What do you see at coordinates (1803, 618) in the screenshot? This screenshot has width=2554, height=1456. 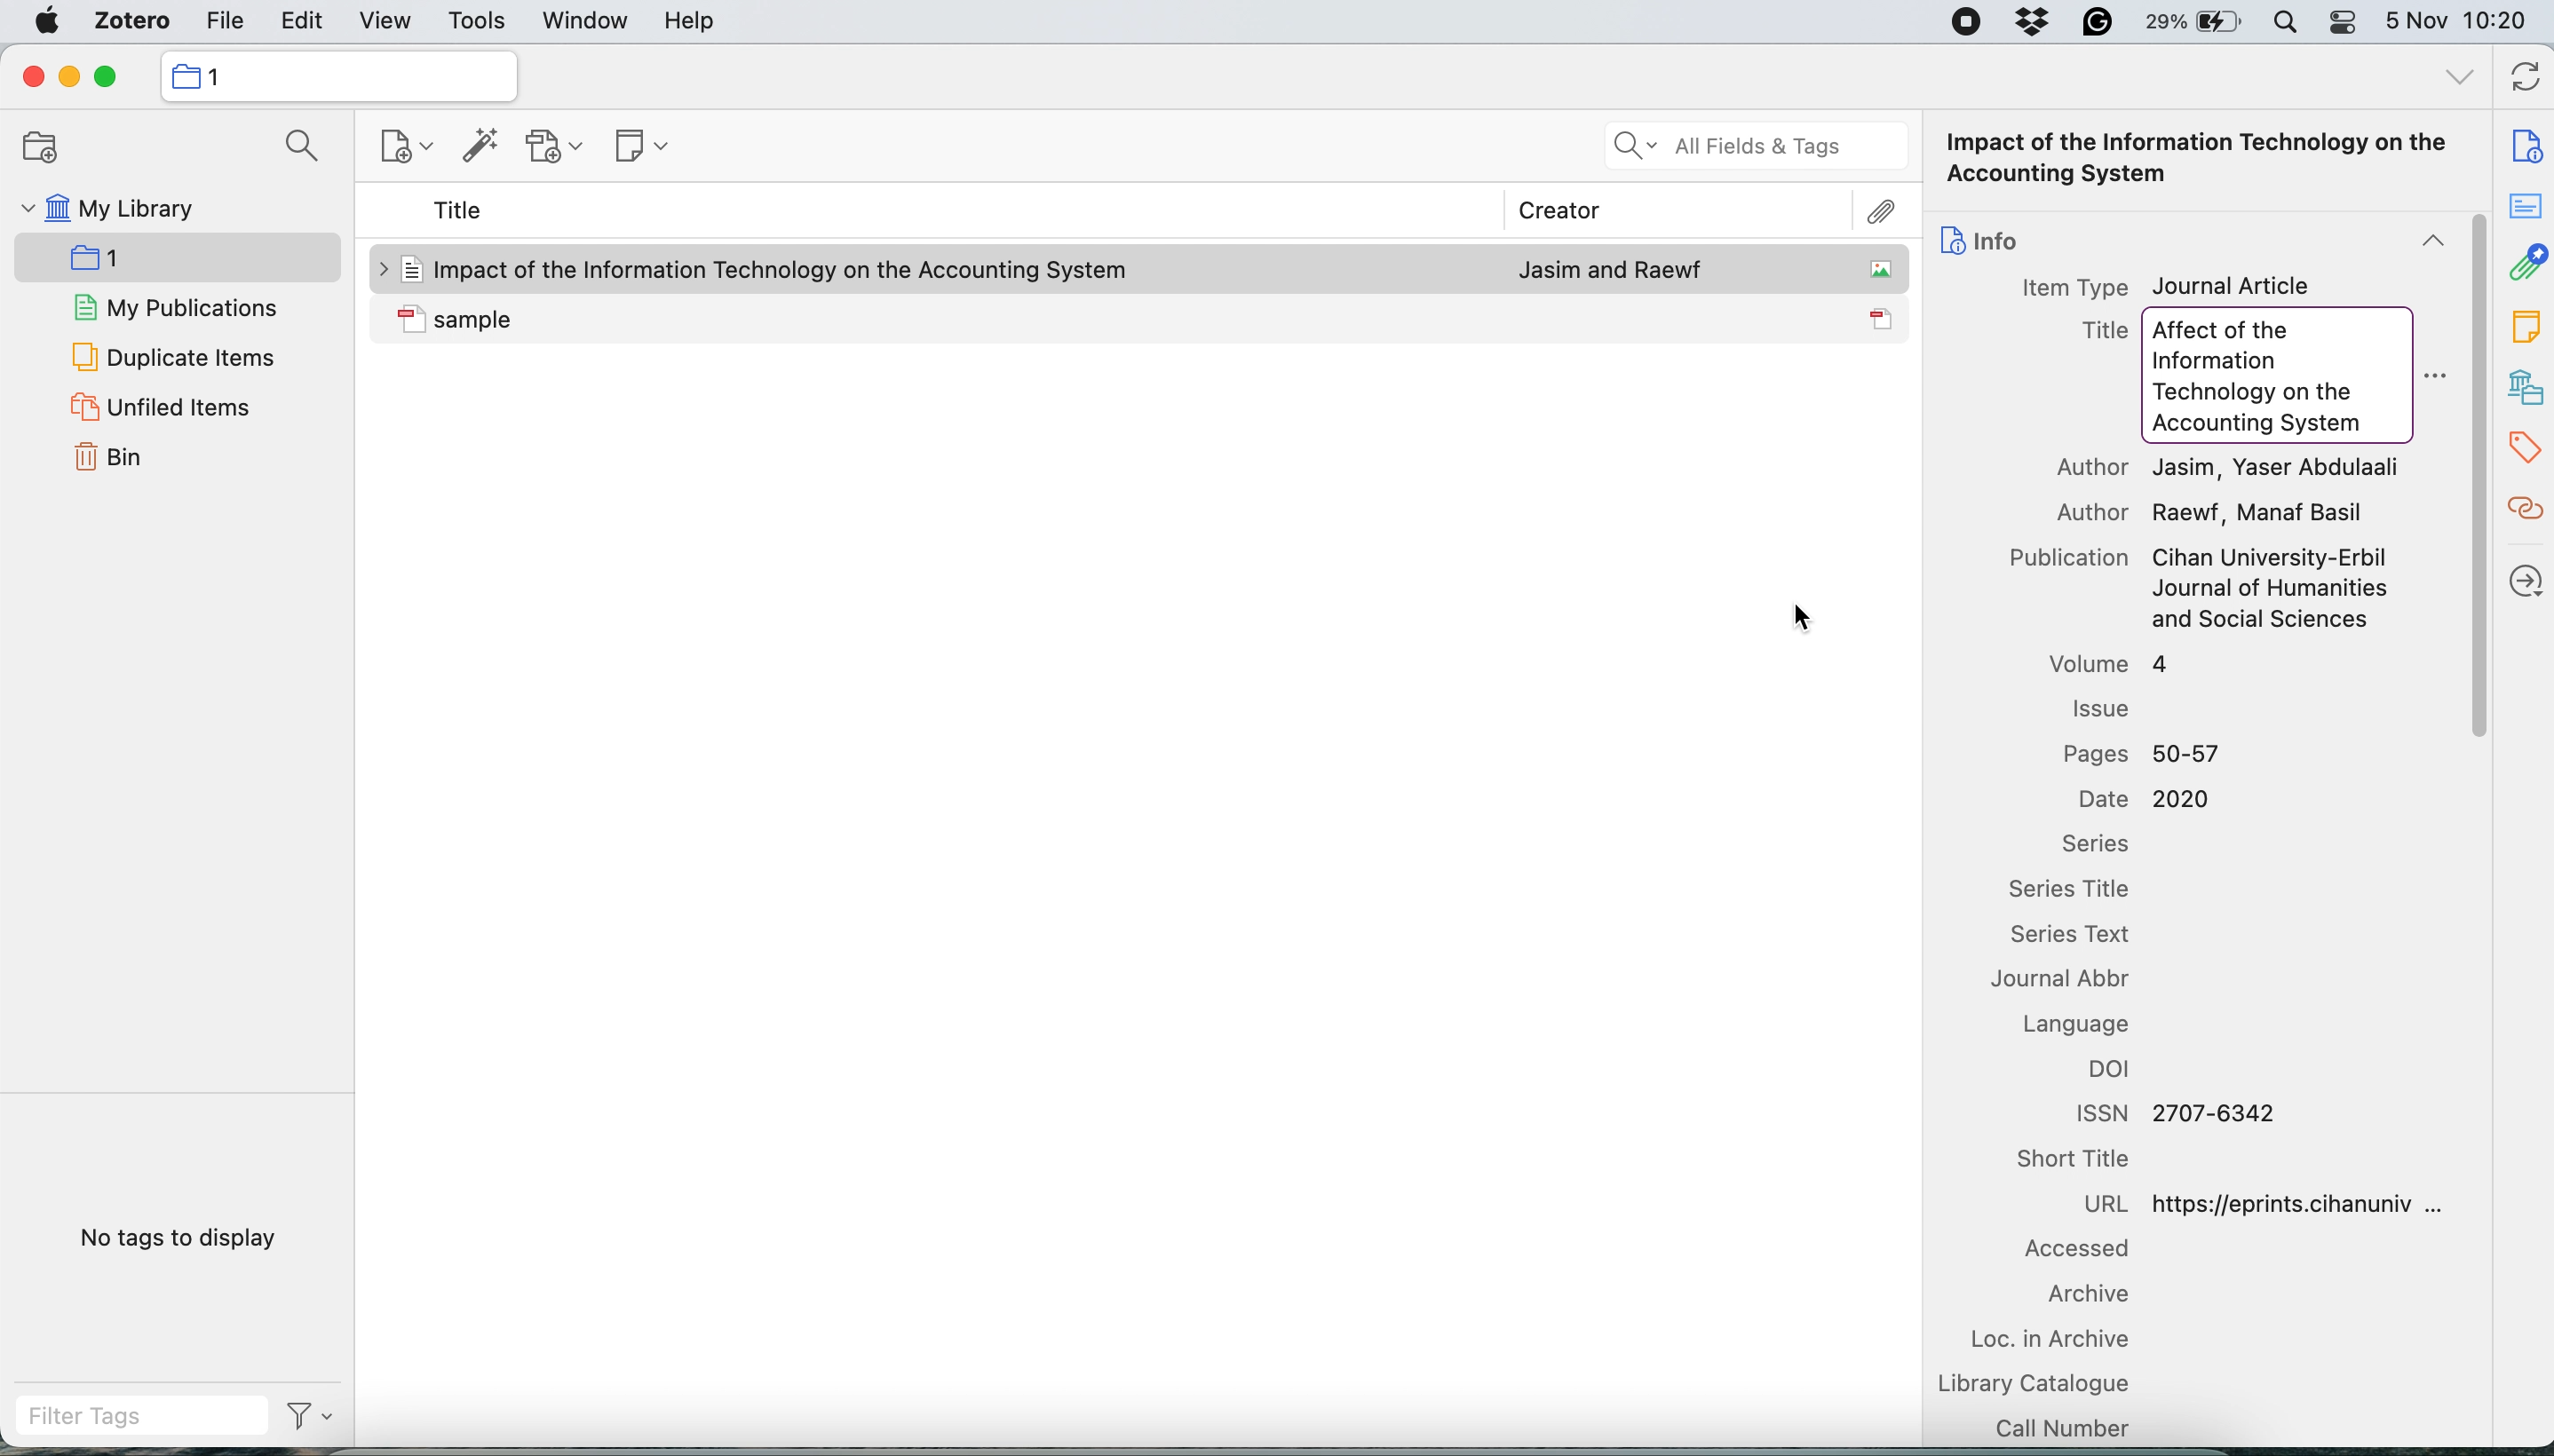 I see `cursor` at bounding box center [1803, 618].